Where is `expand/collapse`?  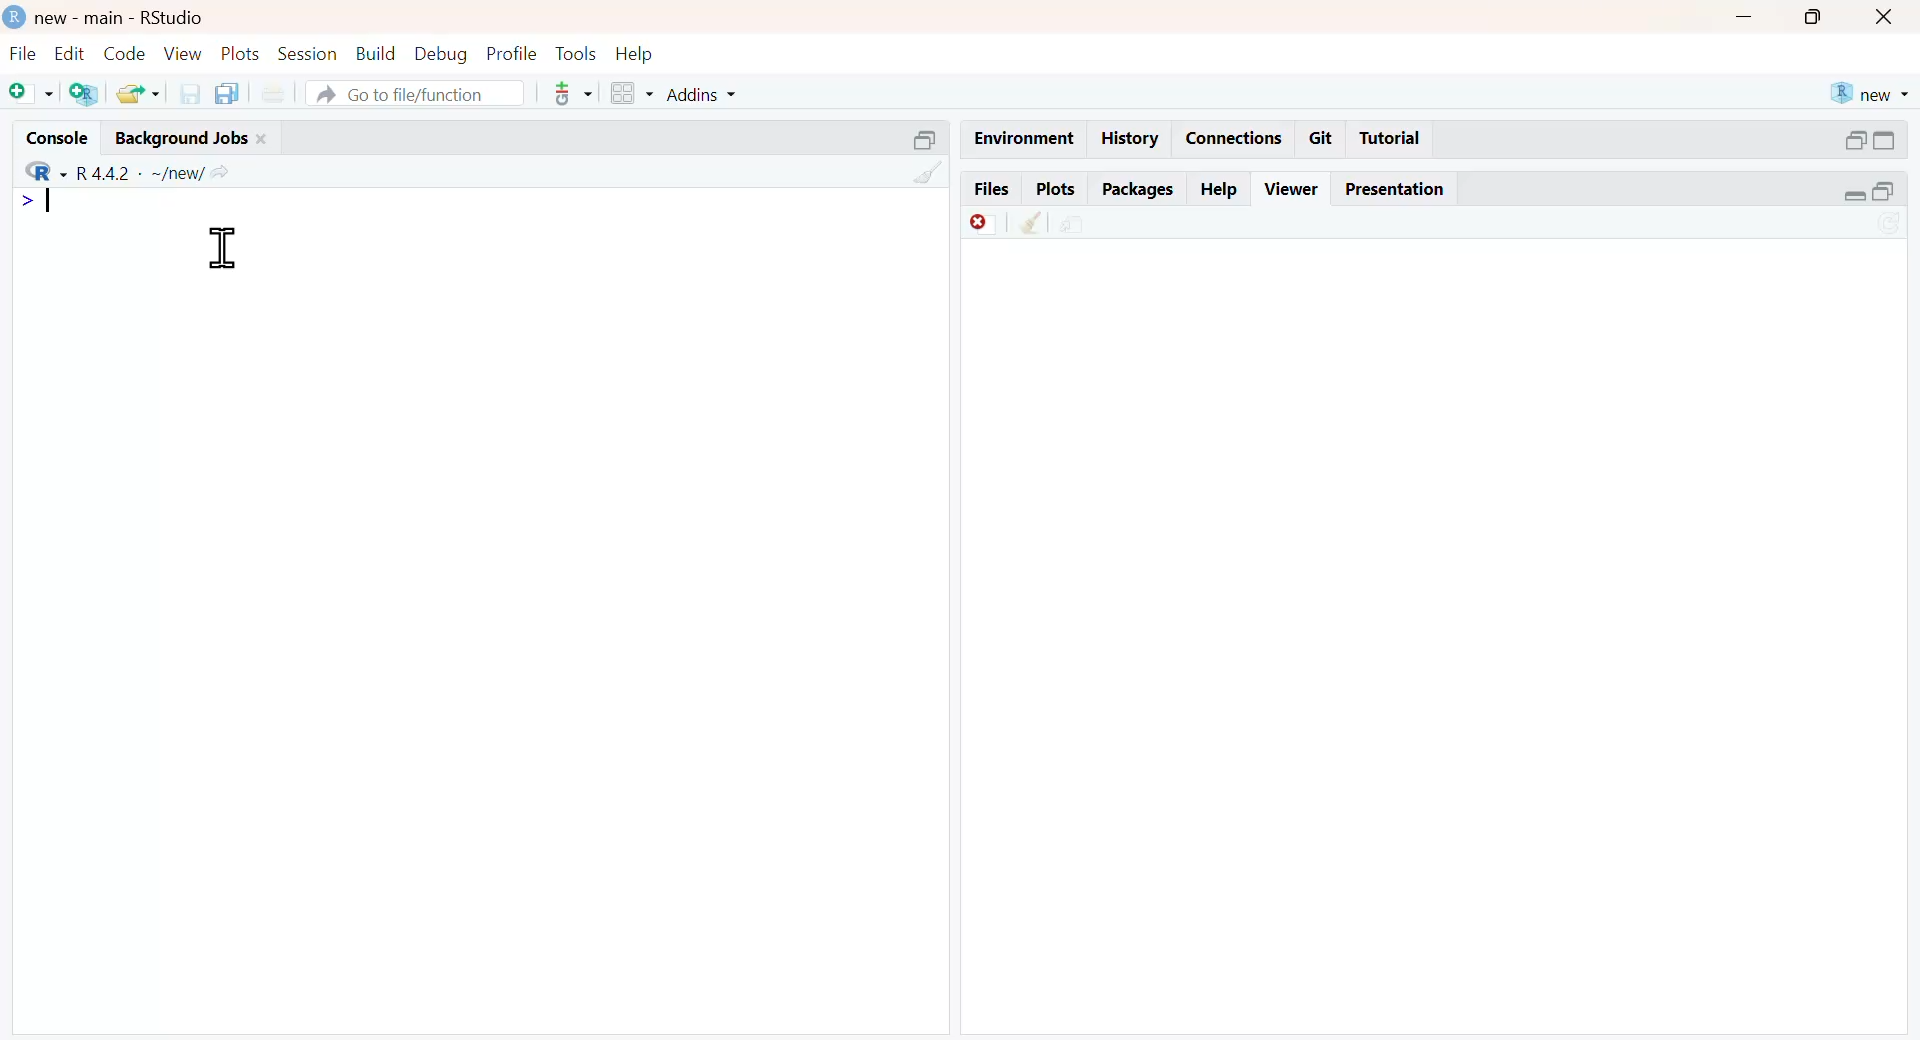
expand/collapse is located at coordinates (1854, 195).